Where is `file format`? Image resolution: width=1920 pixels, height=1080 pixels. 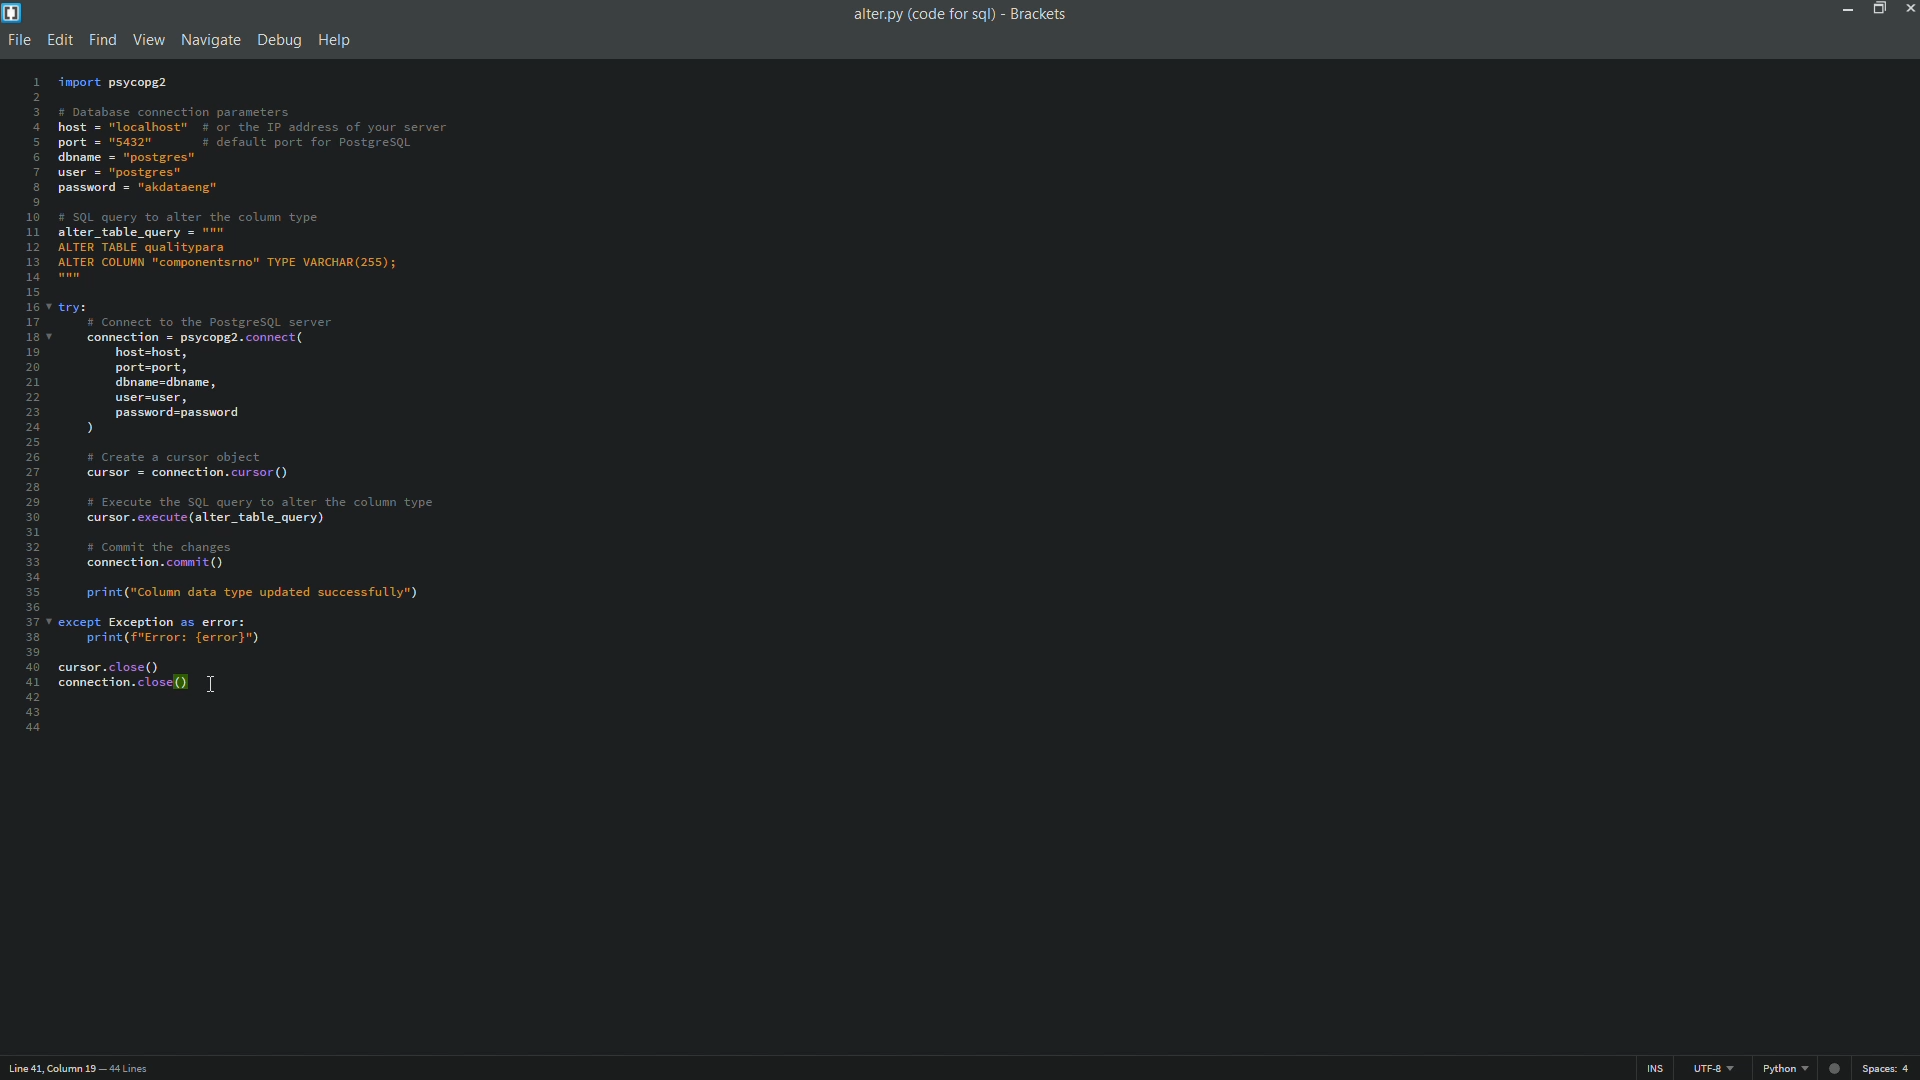 file format is located at coordinates (1804, 1070).